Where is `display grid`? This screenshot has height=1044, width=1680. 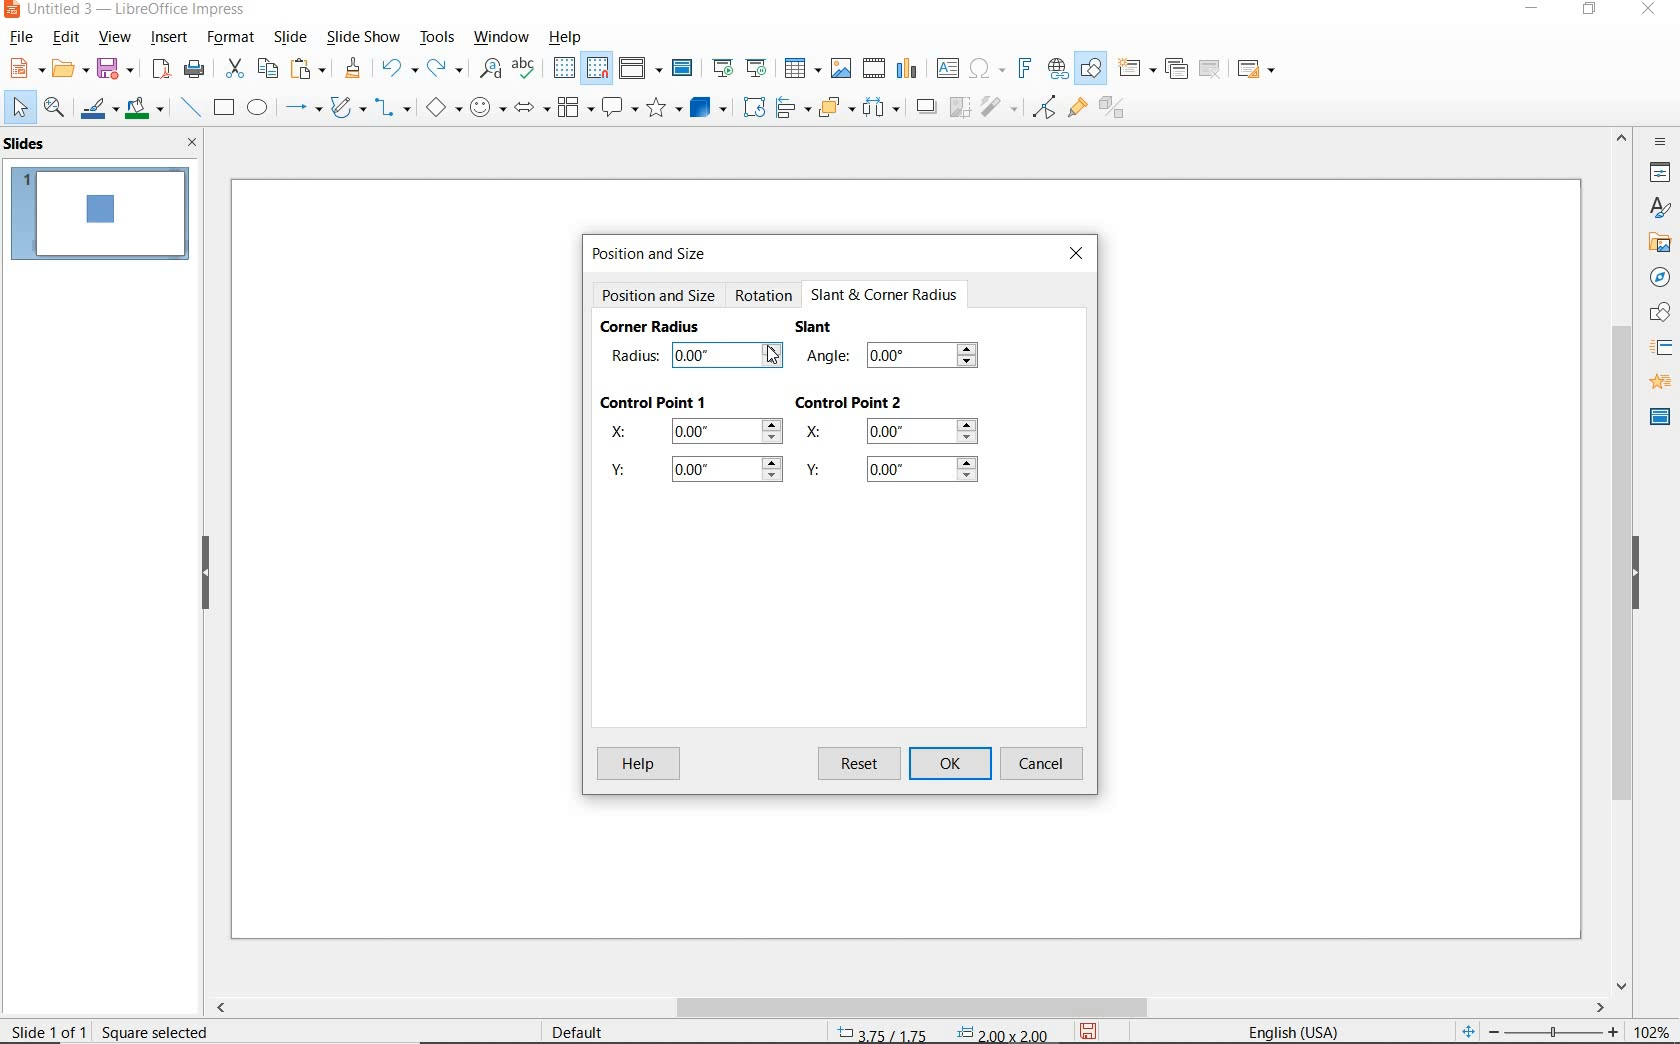
display grid is located at coordinates (564, 69).